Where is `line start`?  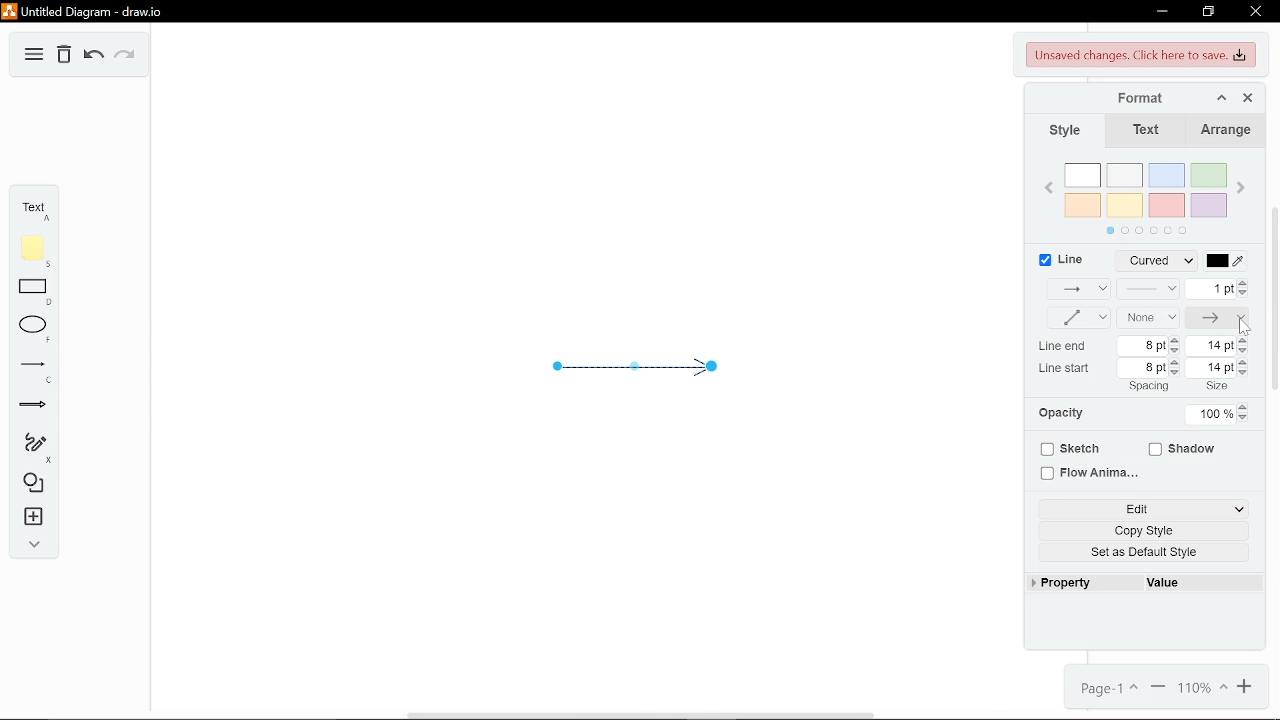 line start is located at coordinates (1067, 367).